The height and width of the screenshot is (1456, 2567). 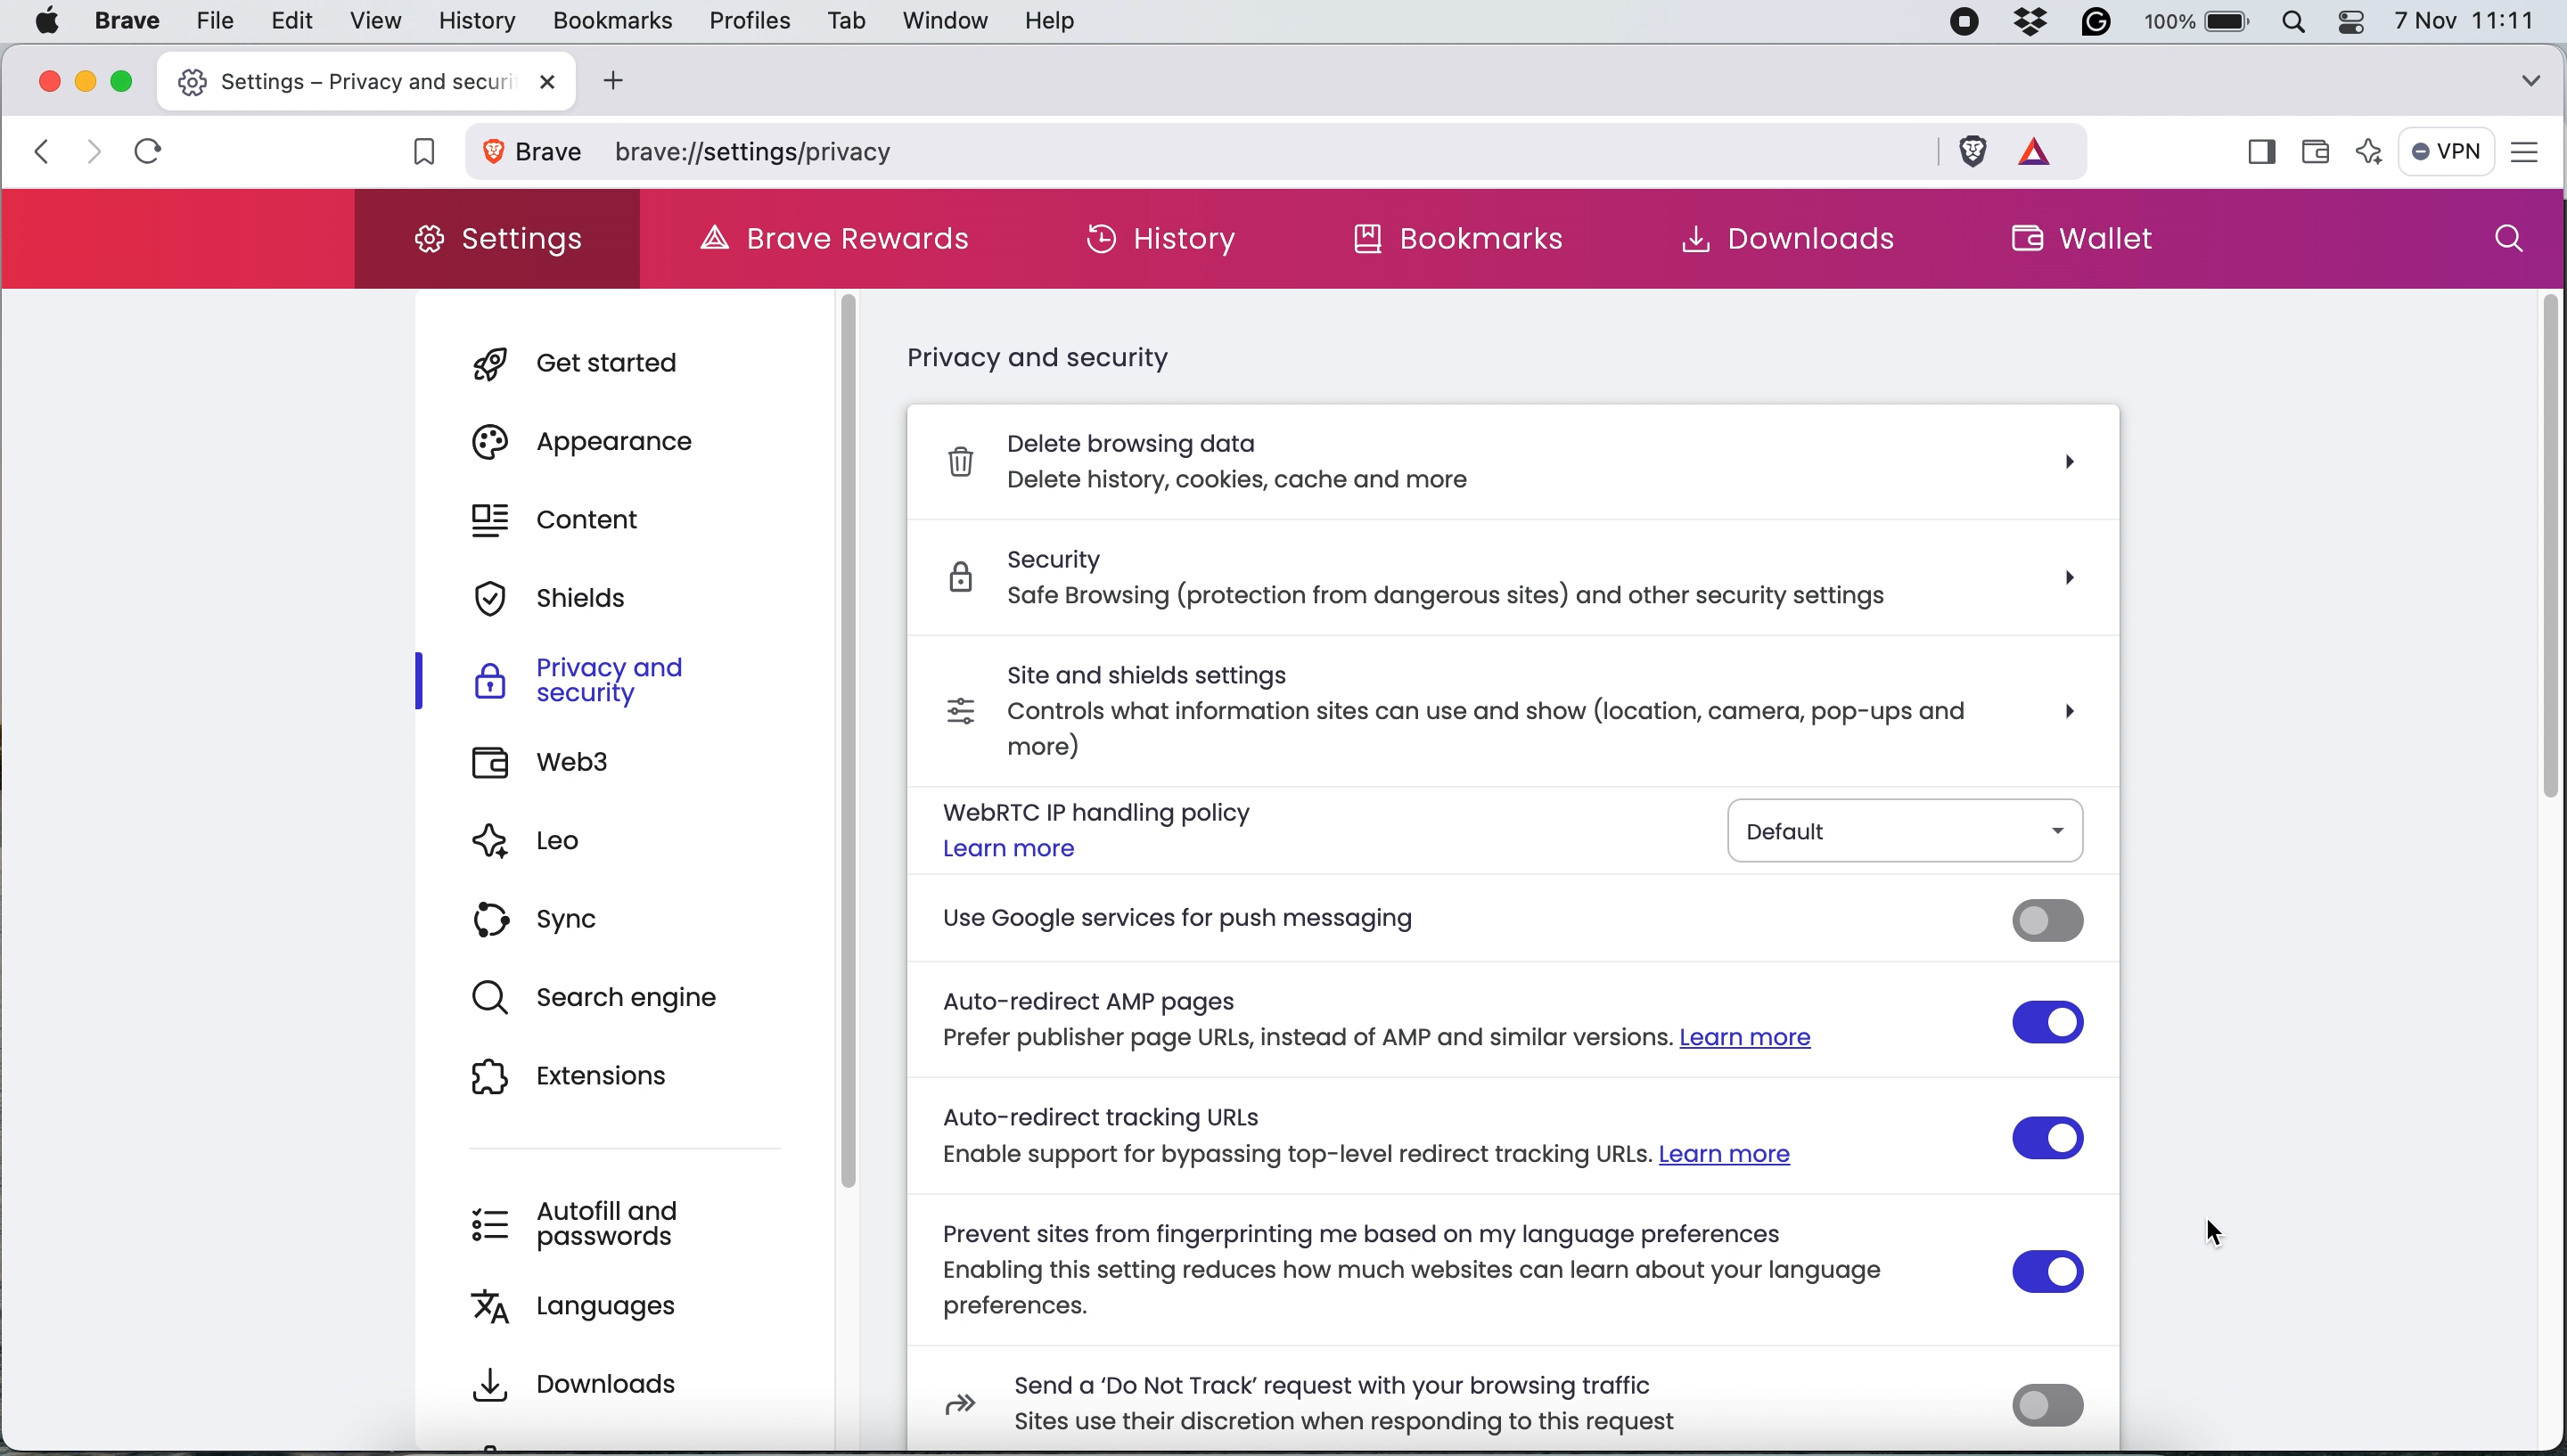 I want to click on prevent learning language preferences toggle switch, so click(x=2050, y=1274).